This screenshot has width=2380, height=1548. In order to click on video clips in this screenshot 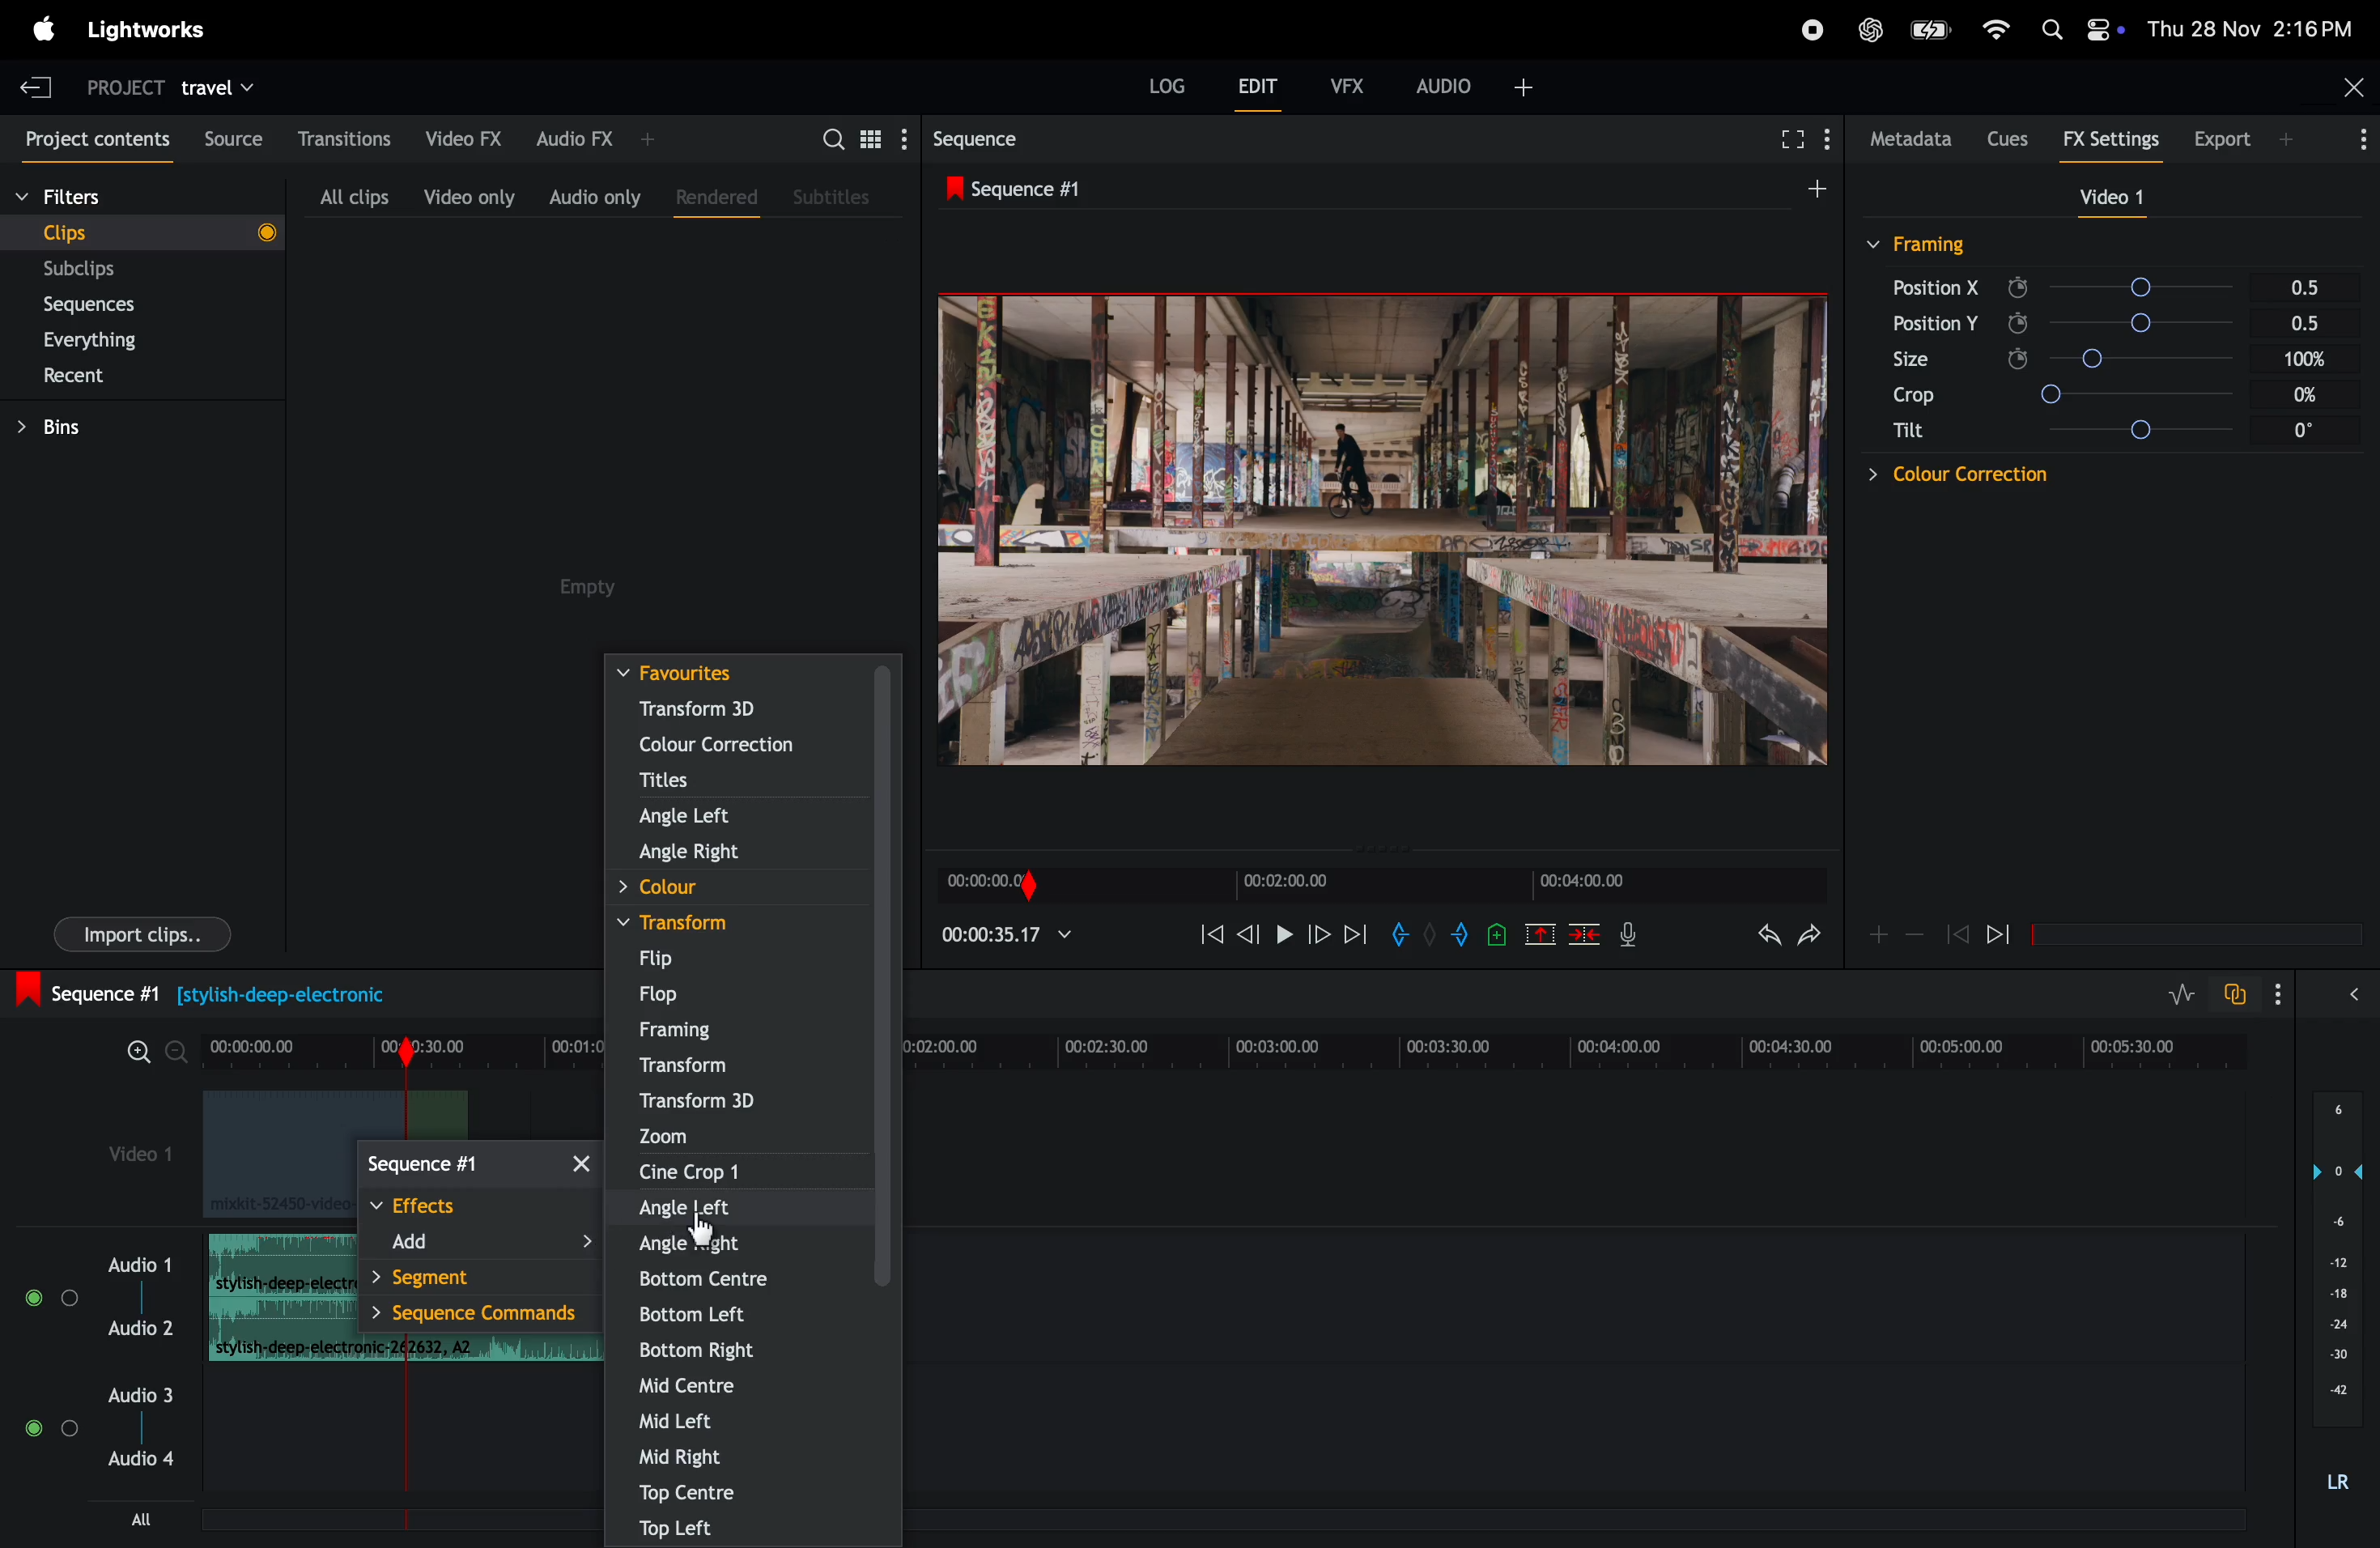, I will do `click(265, 1154)`.